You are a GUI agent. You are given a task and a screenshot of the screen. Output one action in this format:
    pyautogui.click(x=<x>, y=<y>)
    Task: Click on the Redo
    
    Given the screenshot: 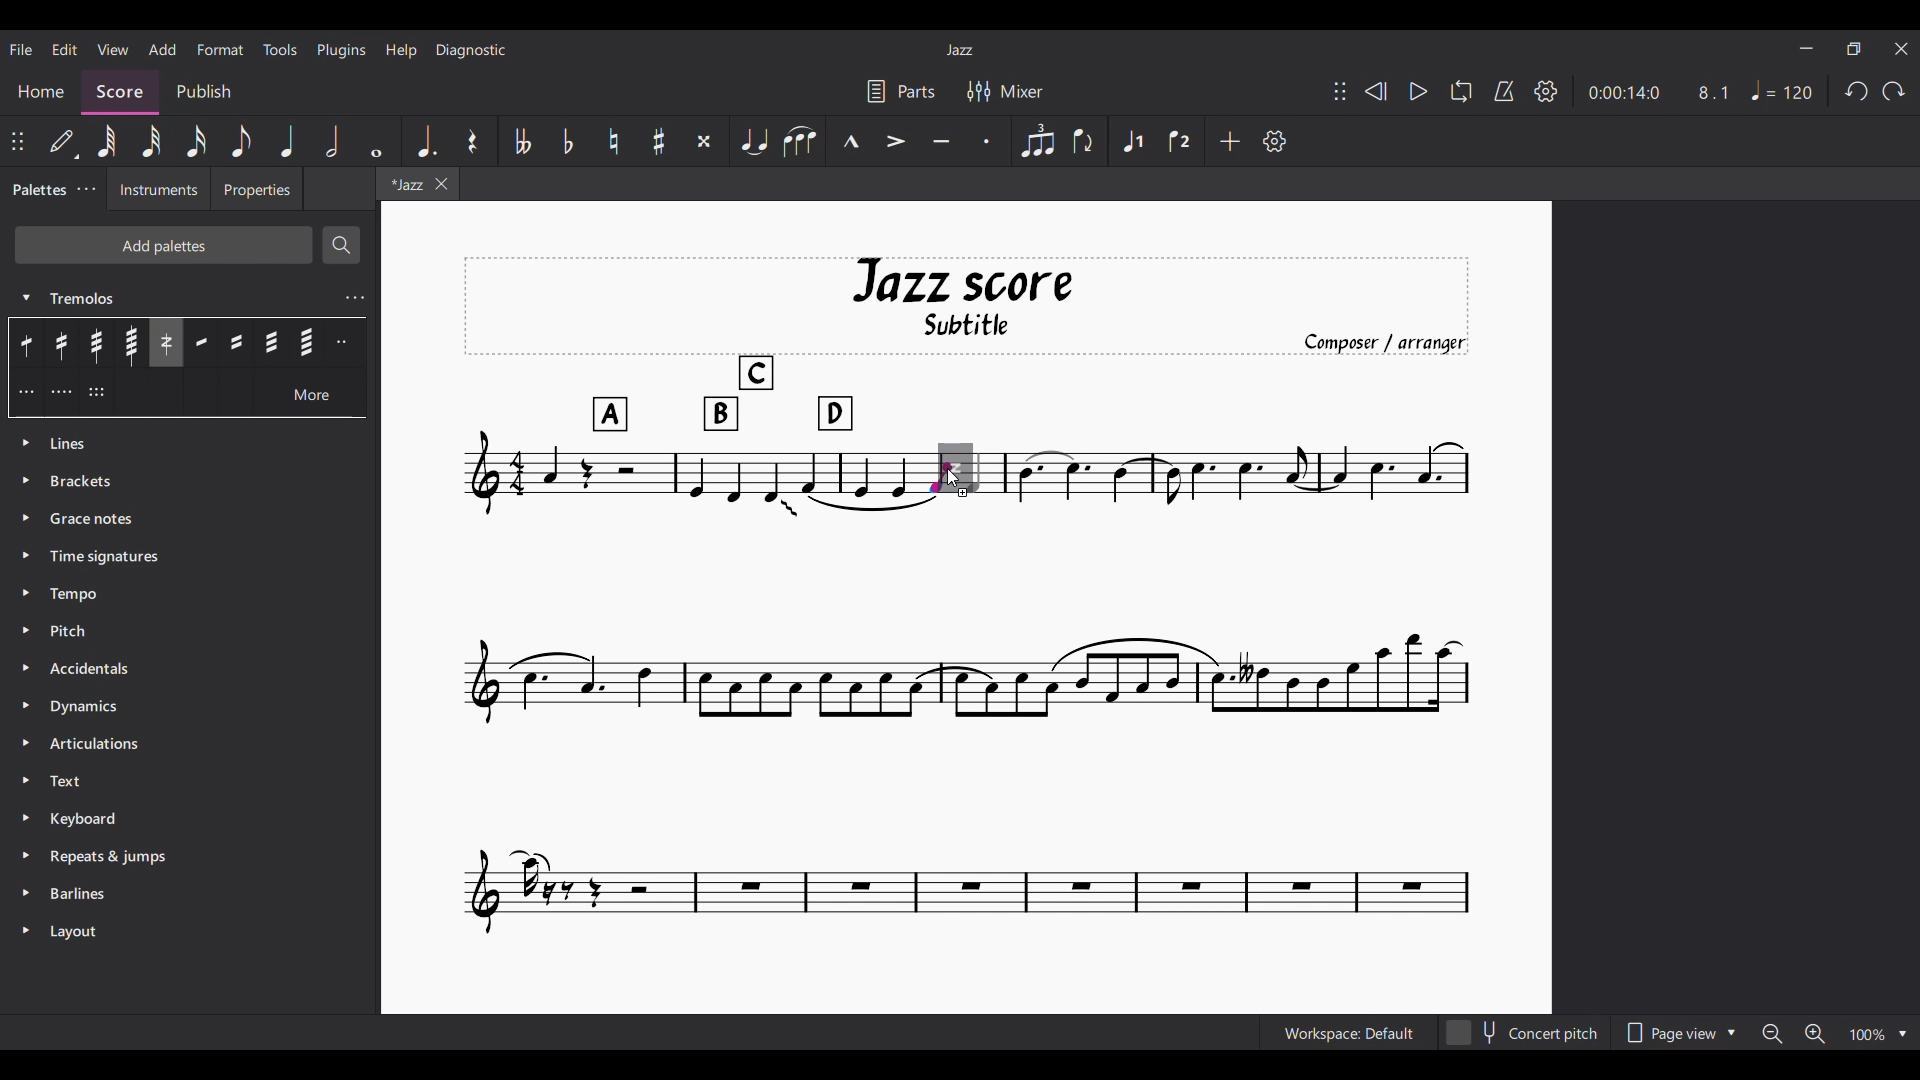 What is the action you would take?
    pyautogui.click(x=1895, y=91)
    